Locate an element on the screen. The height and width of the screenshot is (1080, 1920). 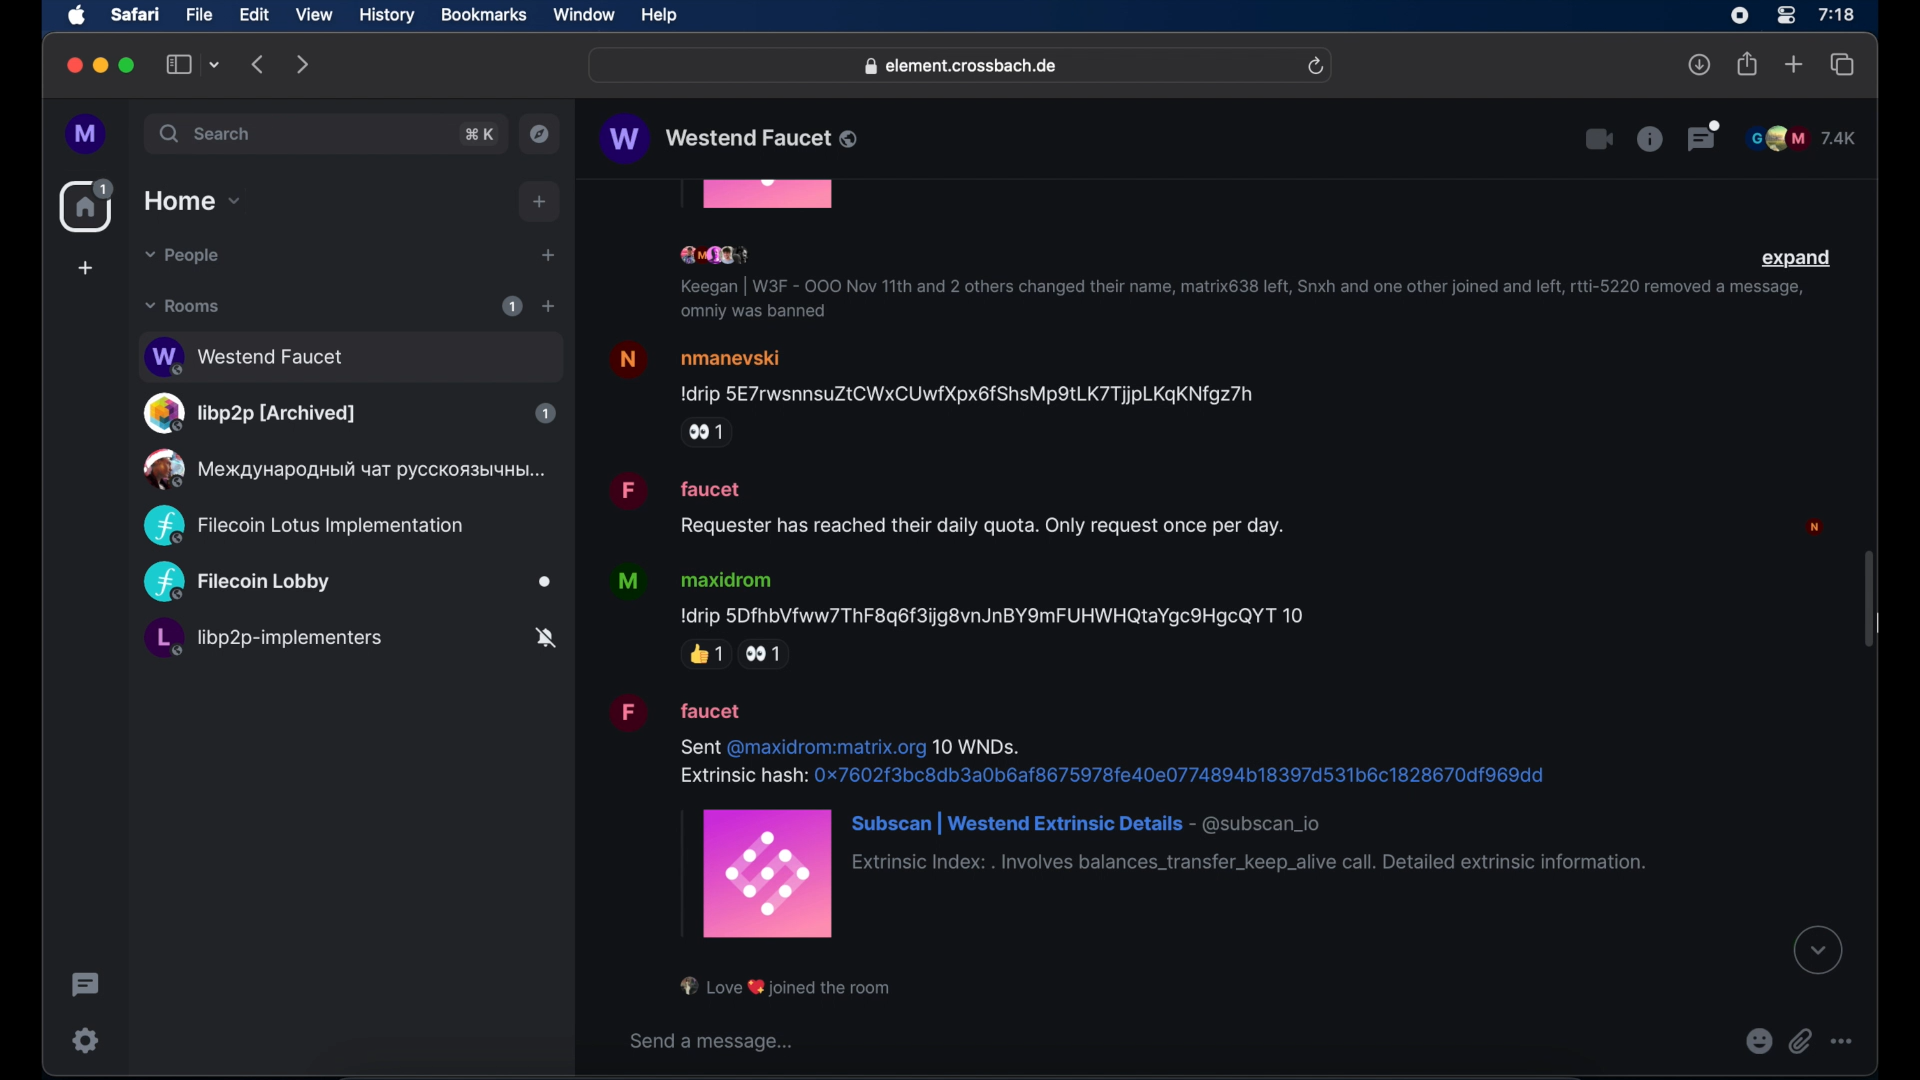
home dropdown is located at coordinates (192, 201).